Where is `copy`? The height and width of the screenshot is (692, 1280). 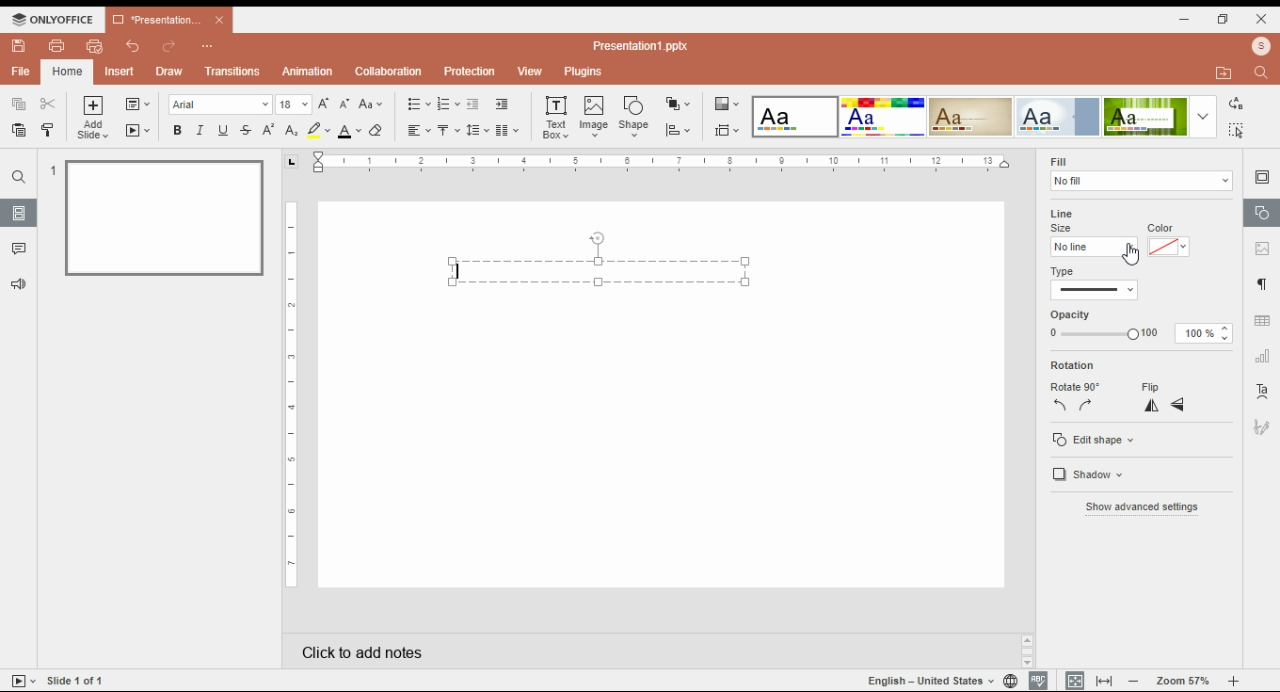 copy is located at coordinates (20, 104).